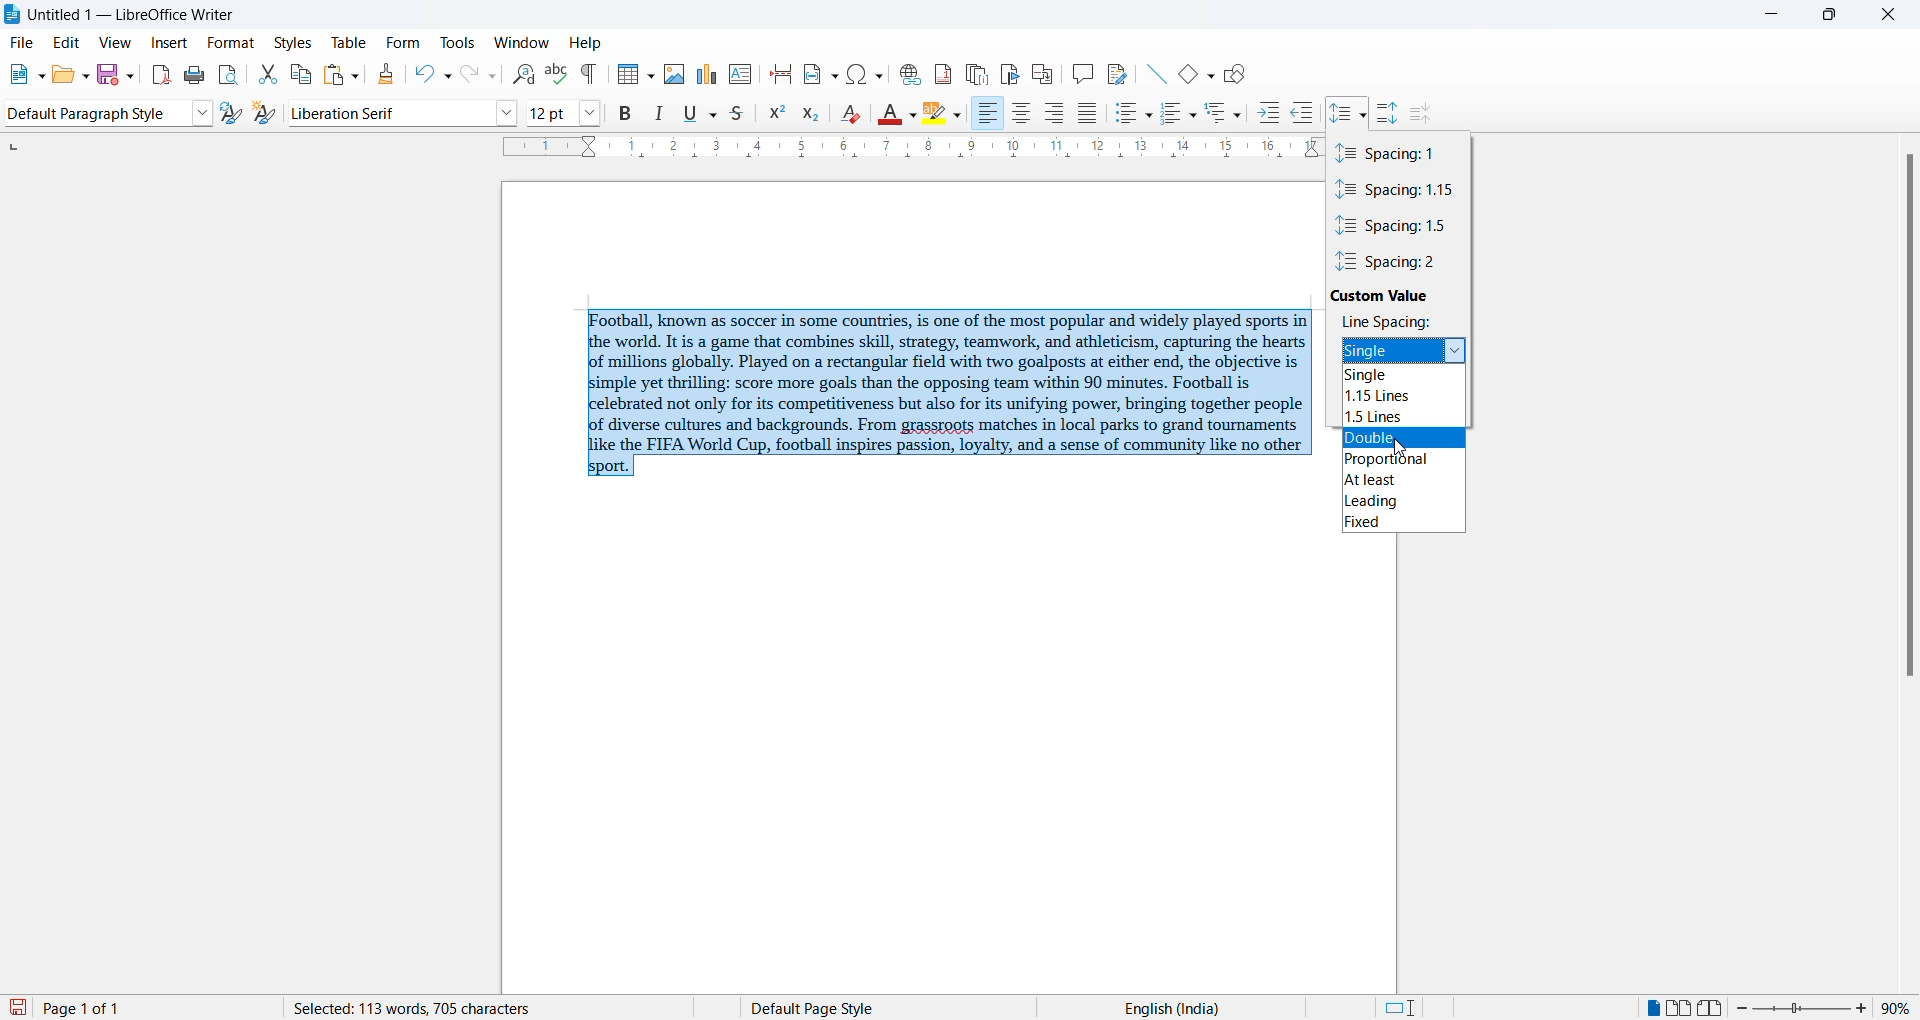  What do you see at coordinates (170, 45) in the screenshot?
I see `insert` at bounding box center [170, 45].